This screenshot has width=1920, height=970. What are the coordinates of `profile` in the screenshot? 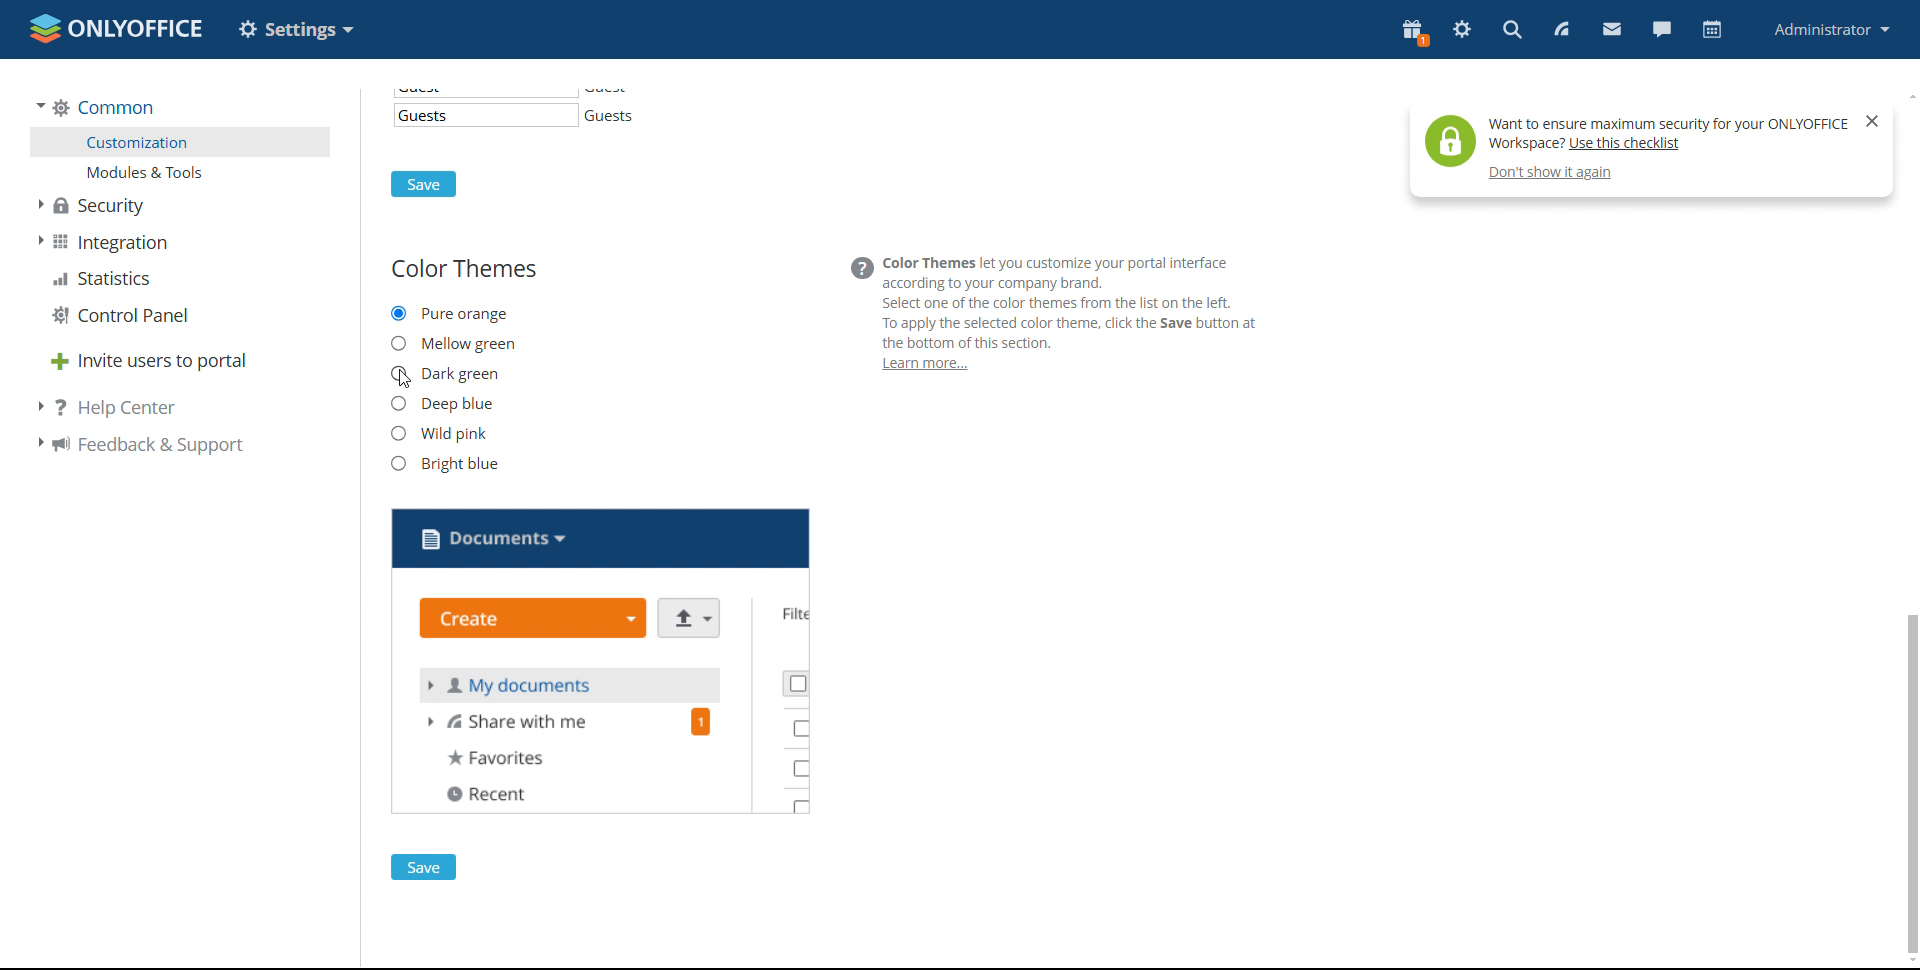 It's located at (1828, 29).